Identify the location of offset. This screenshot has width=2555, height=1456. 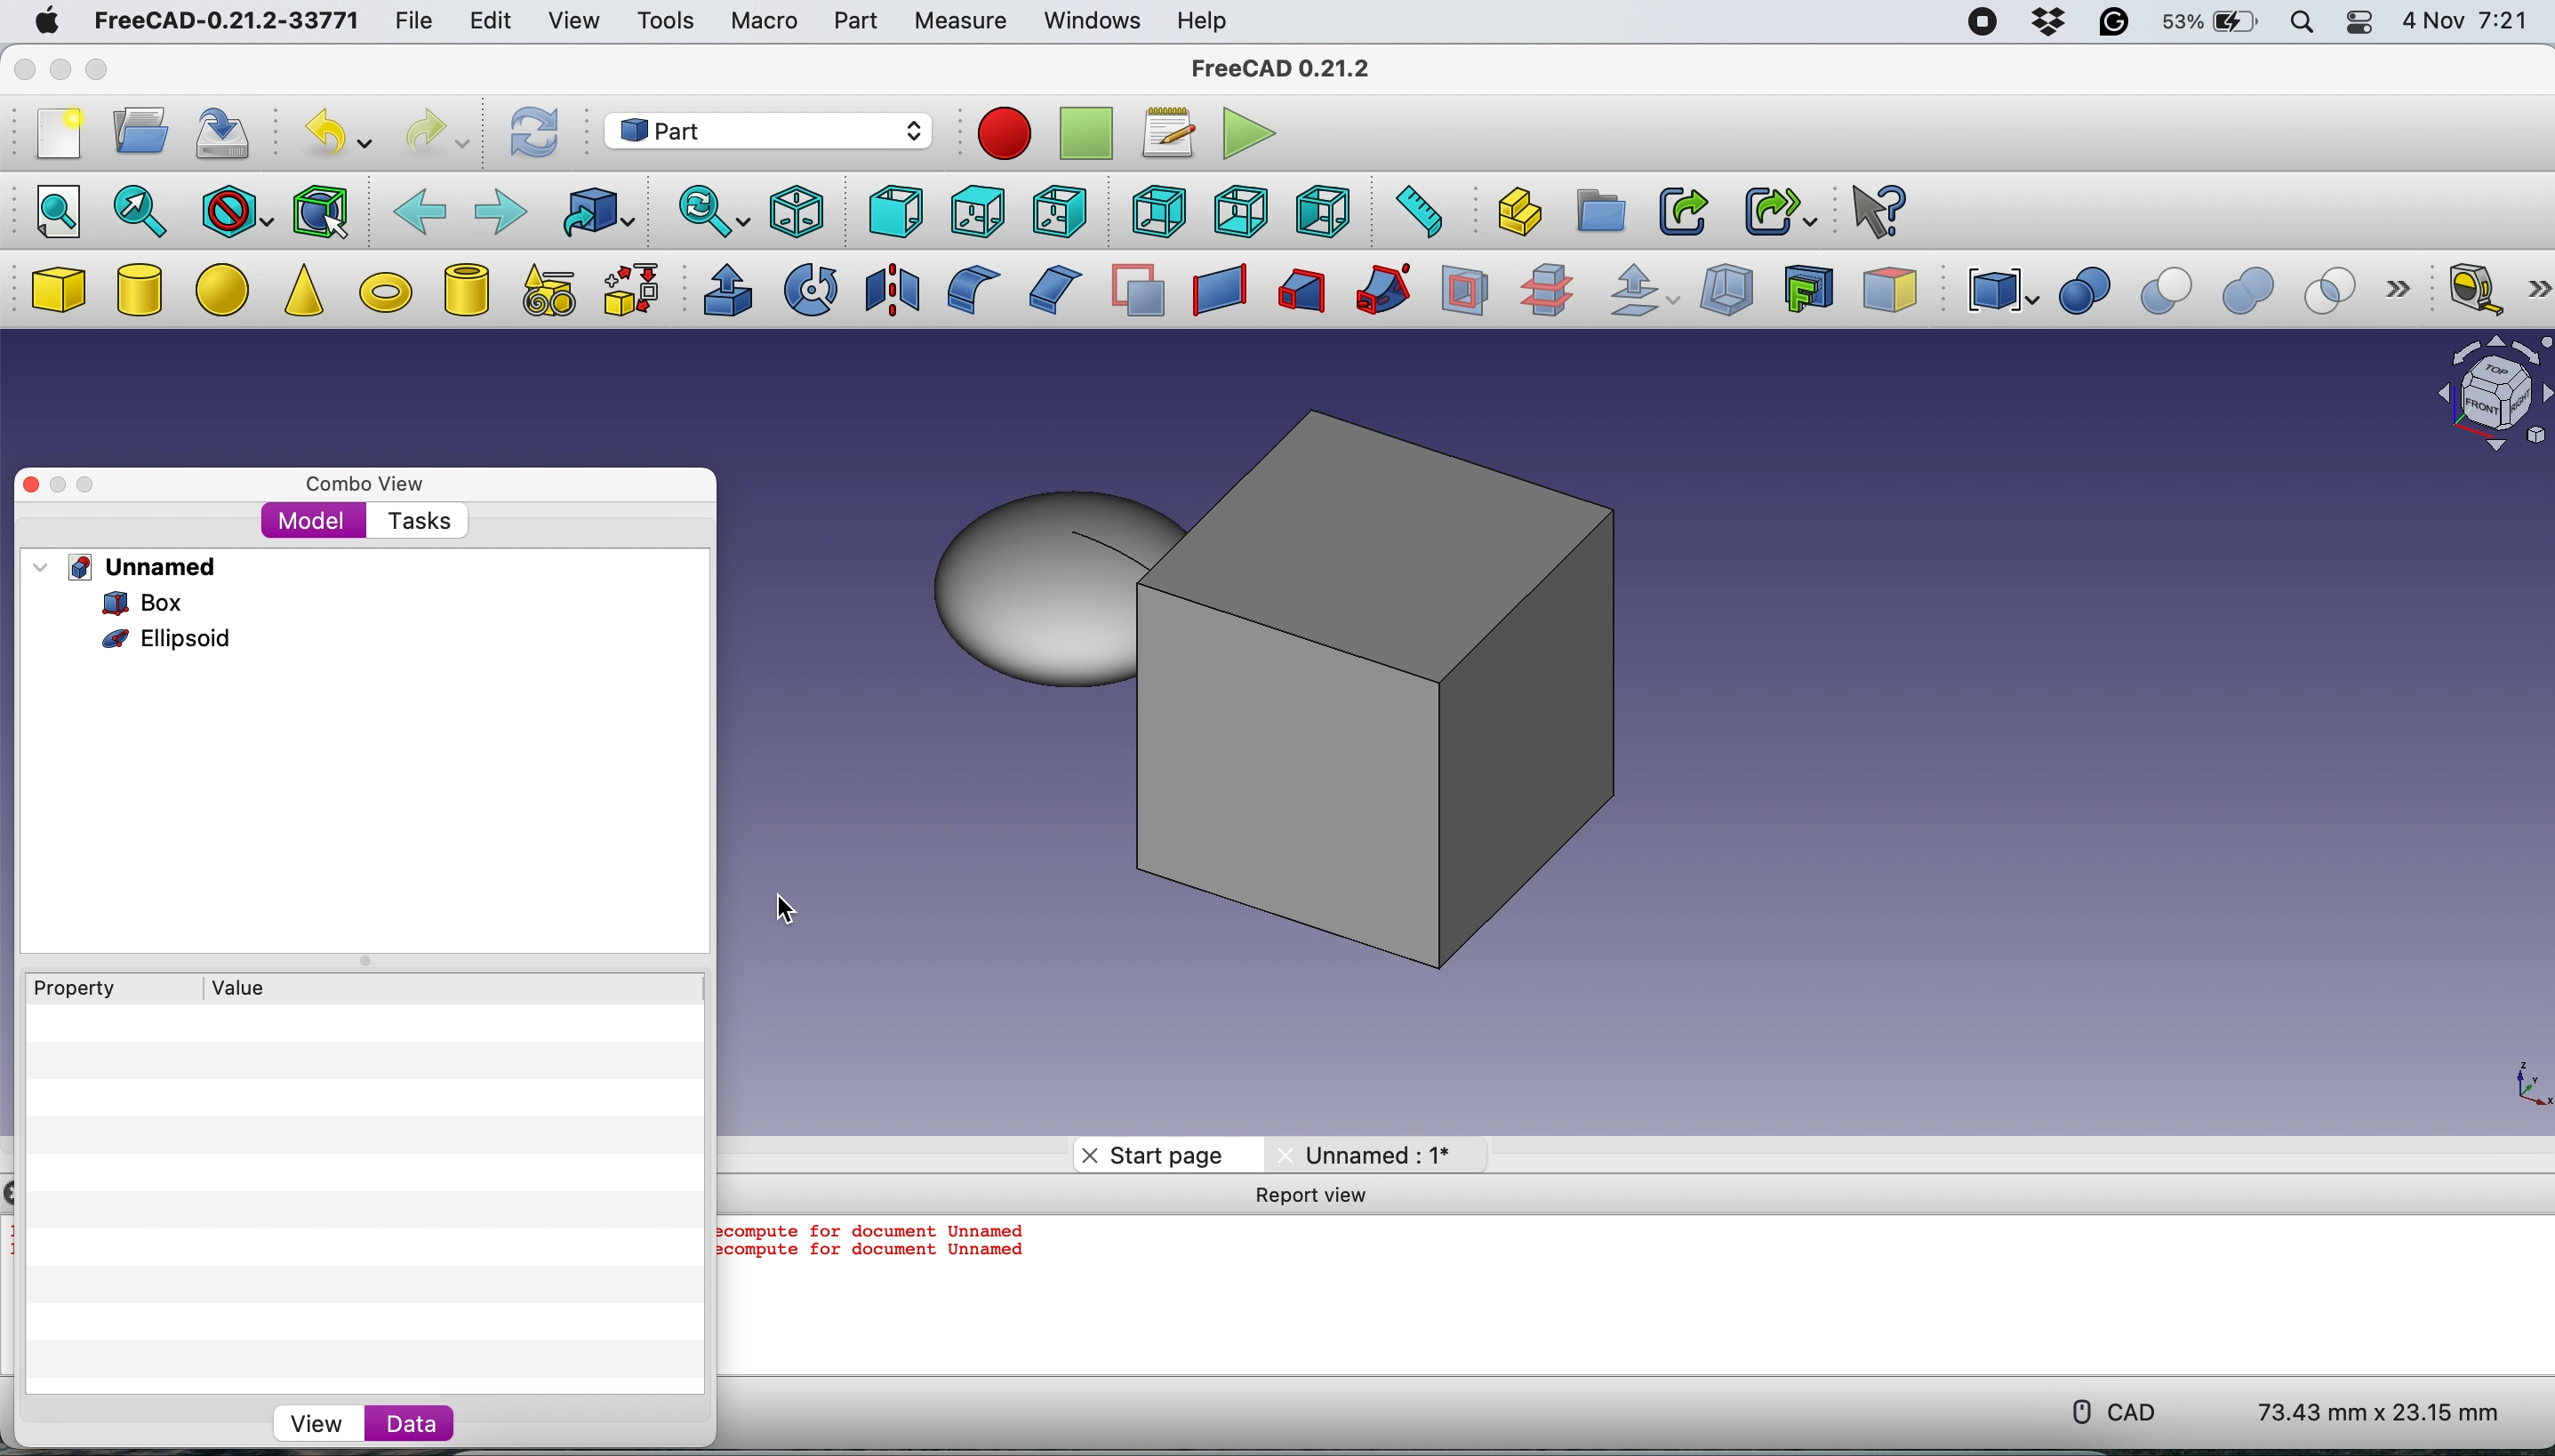
(1645, 293).